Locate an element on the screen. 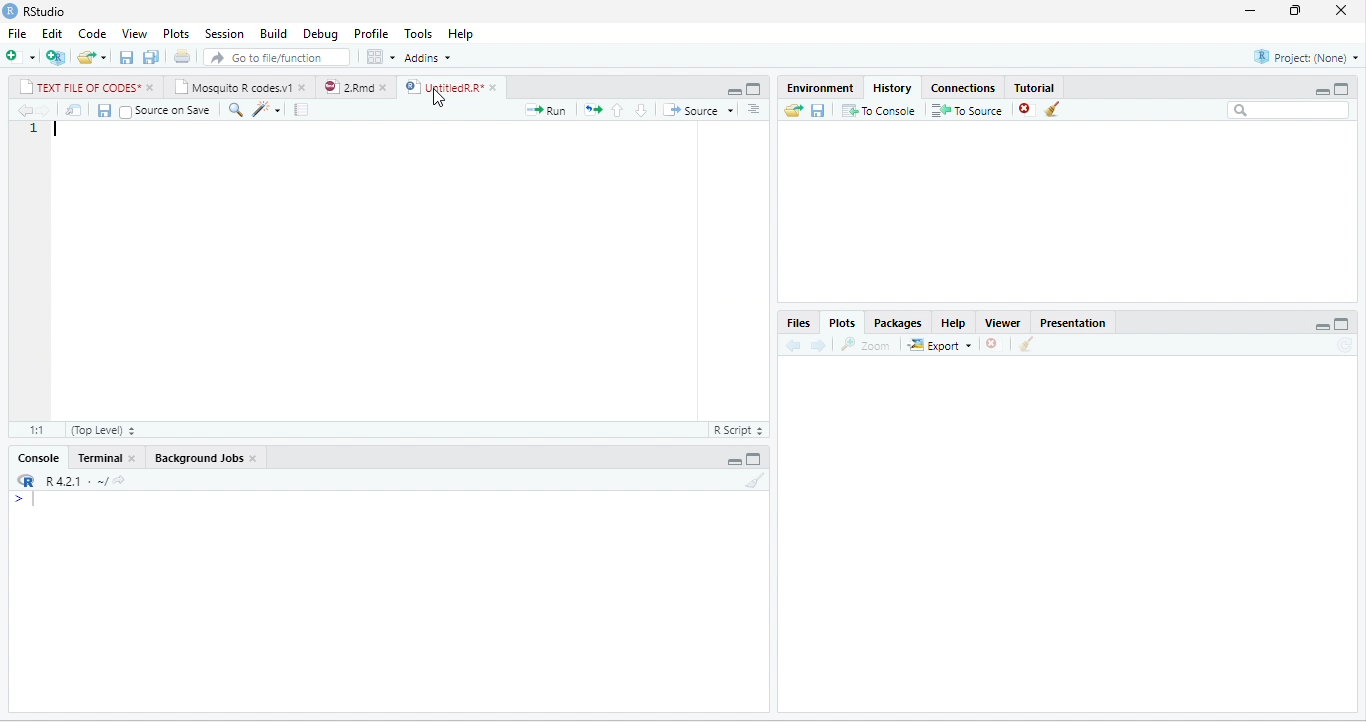 This screenshot has width=1366, height=722. Plots is located at coordinates (843, 323).